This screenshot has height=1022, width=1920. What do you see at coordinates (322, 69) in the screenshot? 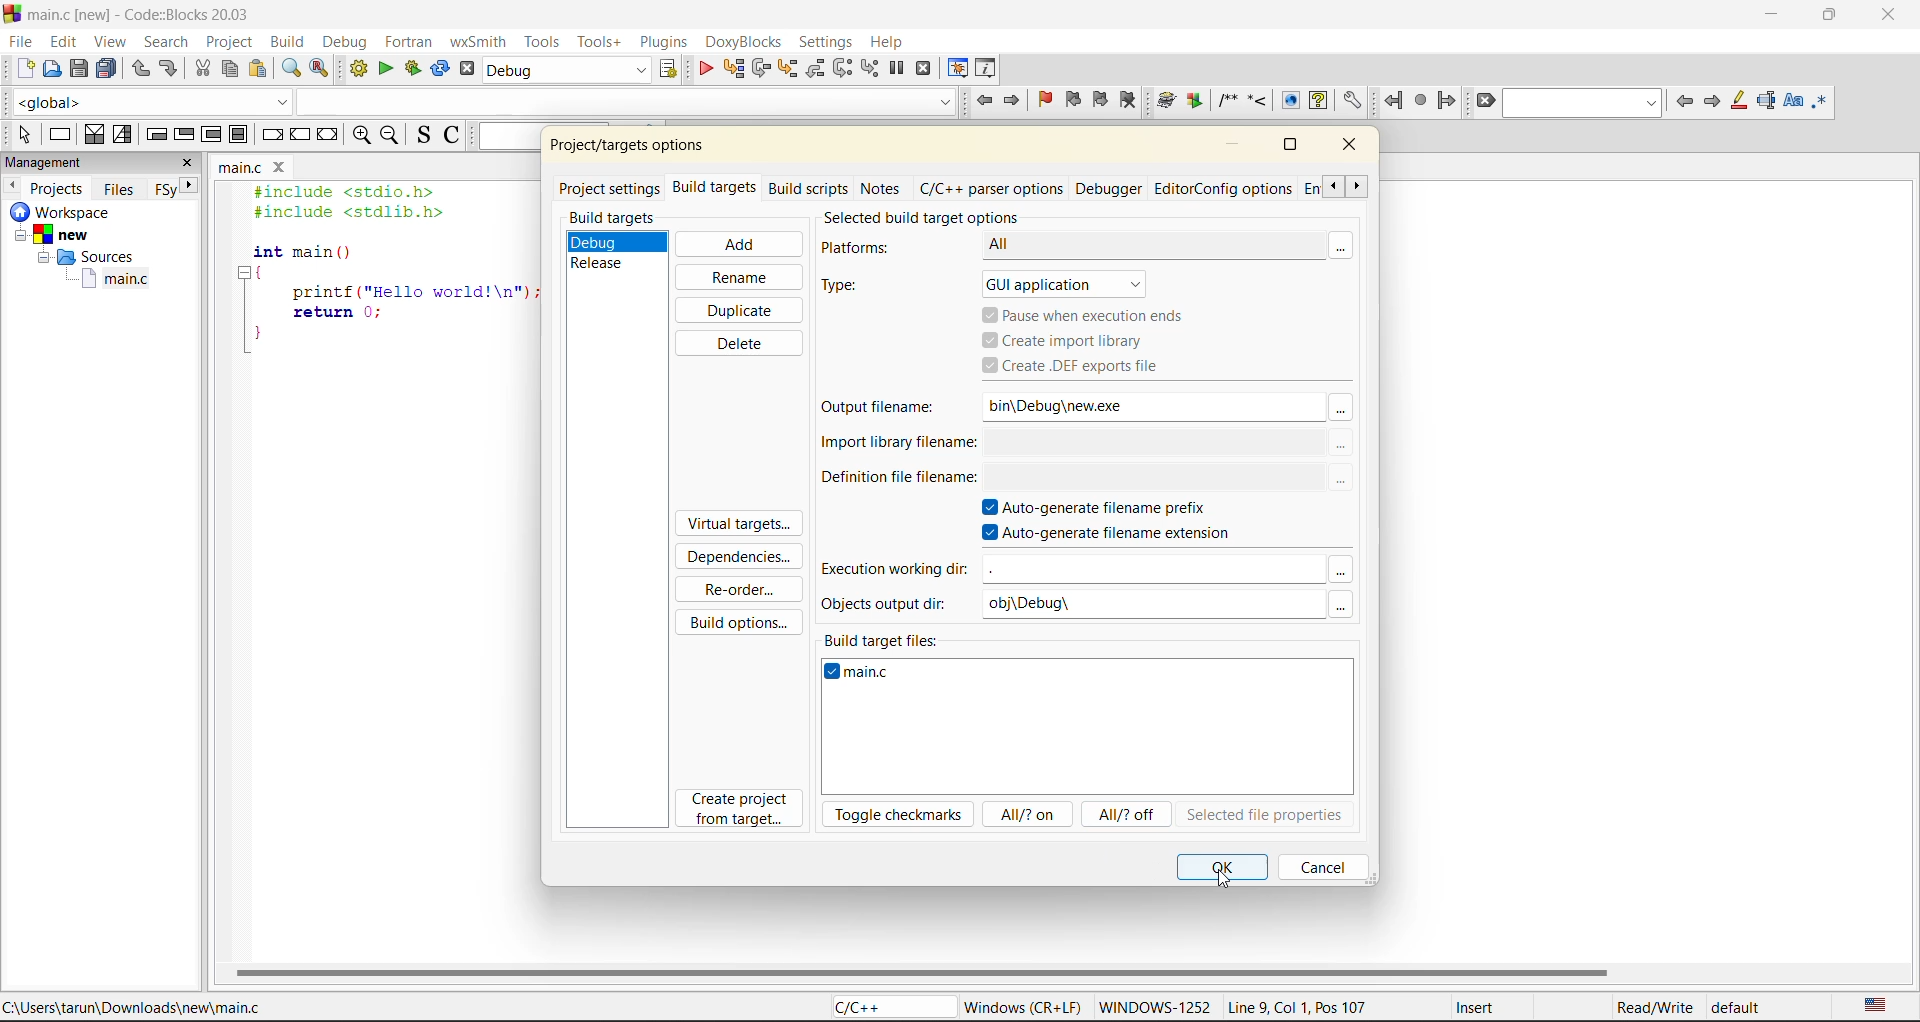
I see `replace` at bounding box center [322, 69].